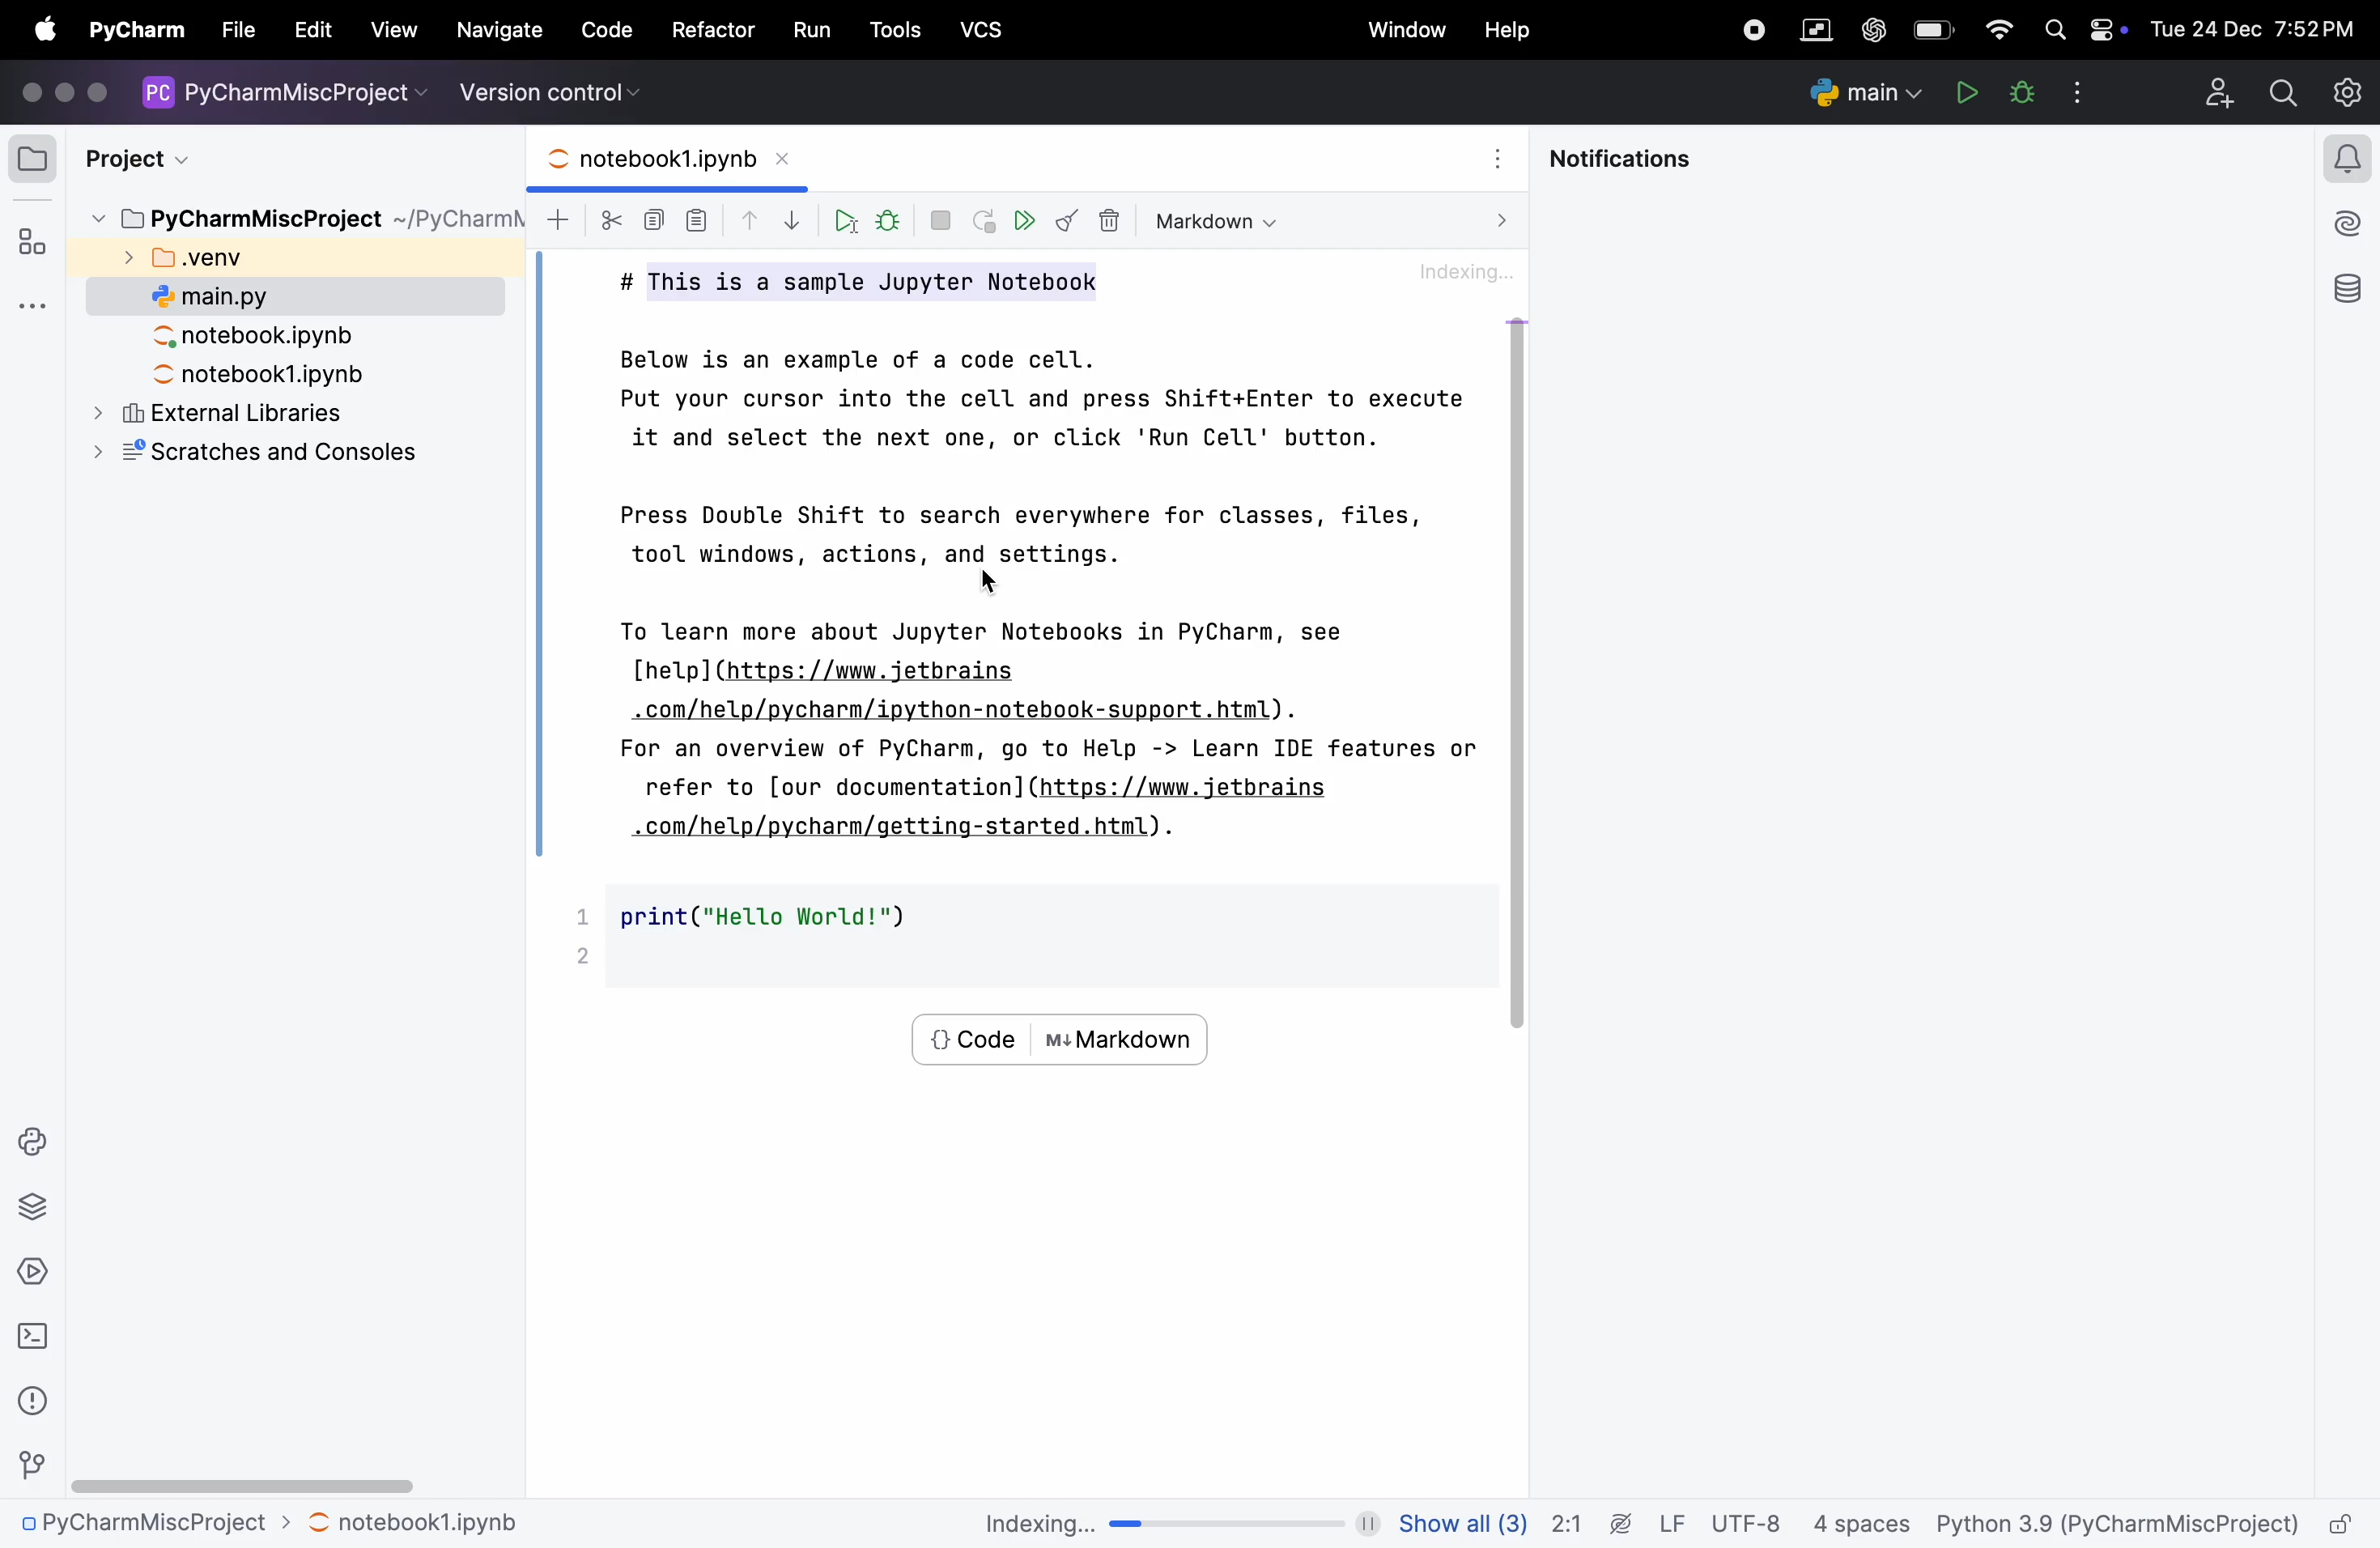  What do you see at coordinates (560, 220) in the screenshot?
I see `add` at bounding box center [560, 220].